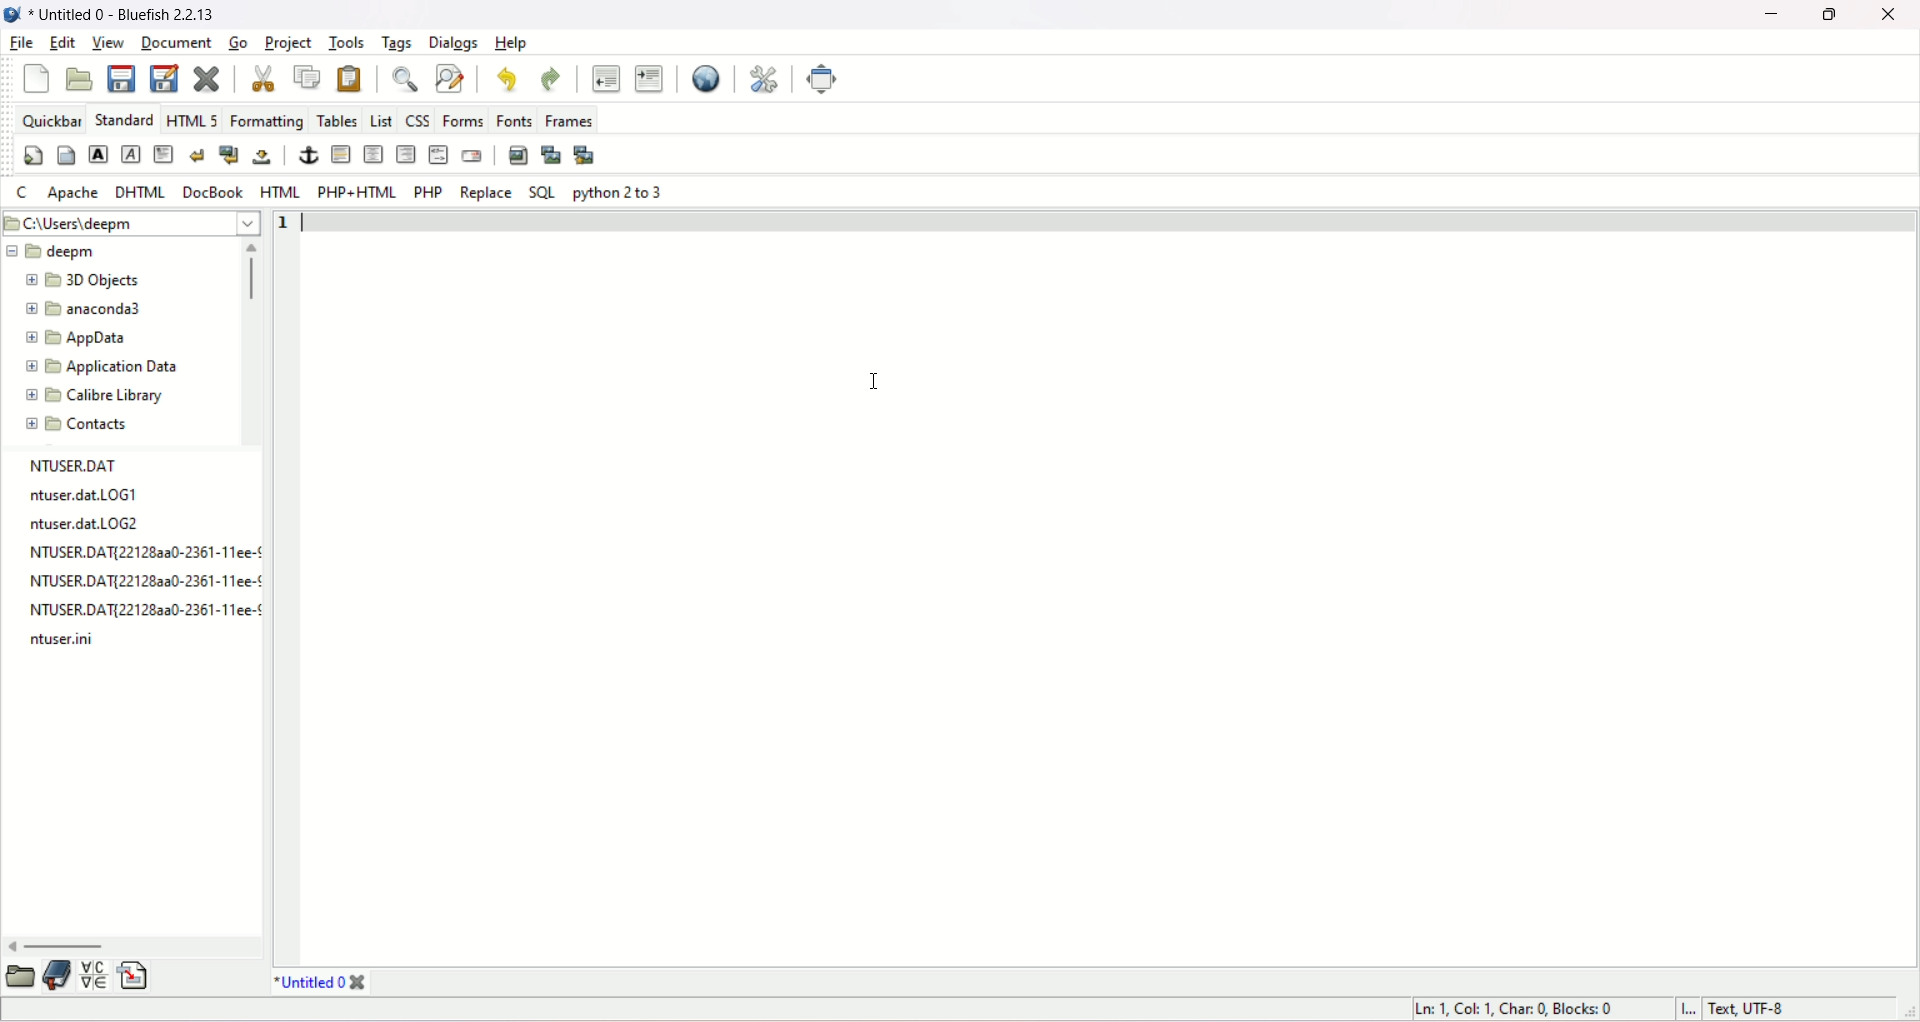 The height and width of the screenshot is (1022, 1920). I want to click on break and clear, so click(227, 154).